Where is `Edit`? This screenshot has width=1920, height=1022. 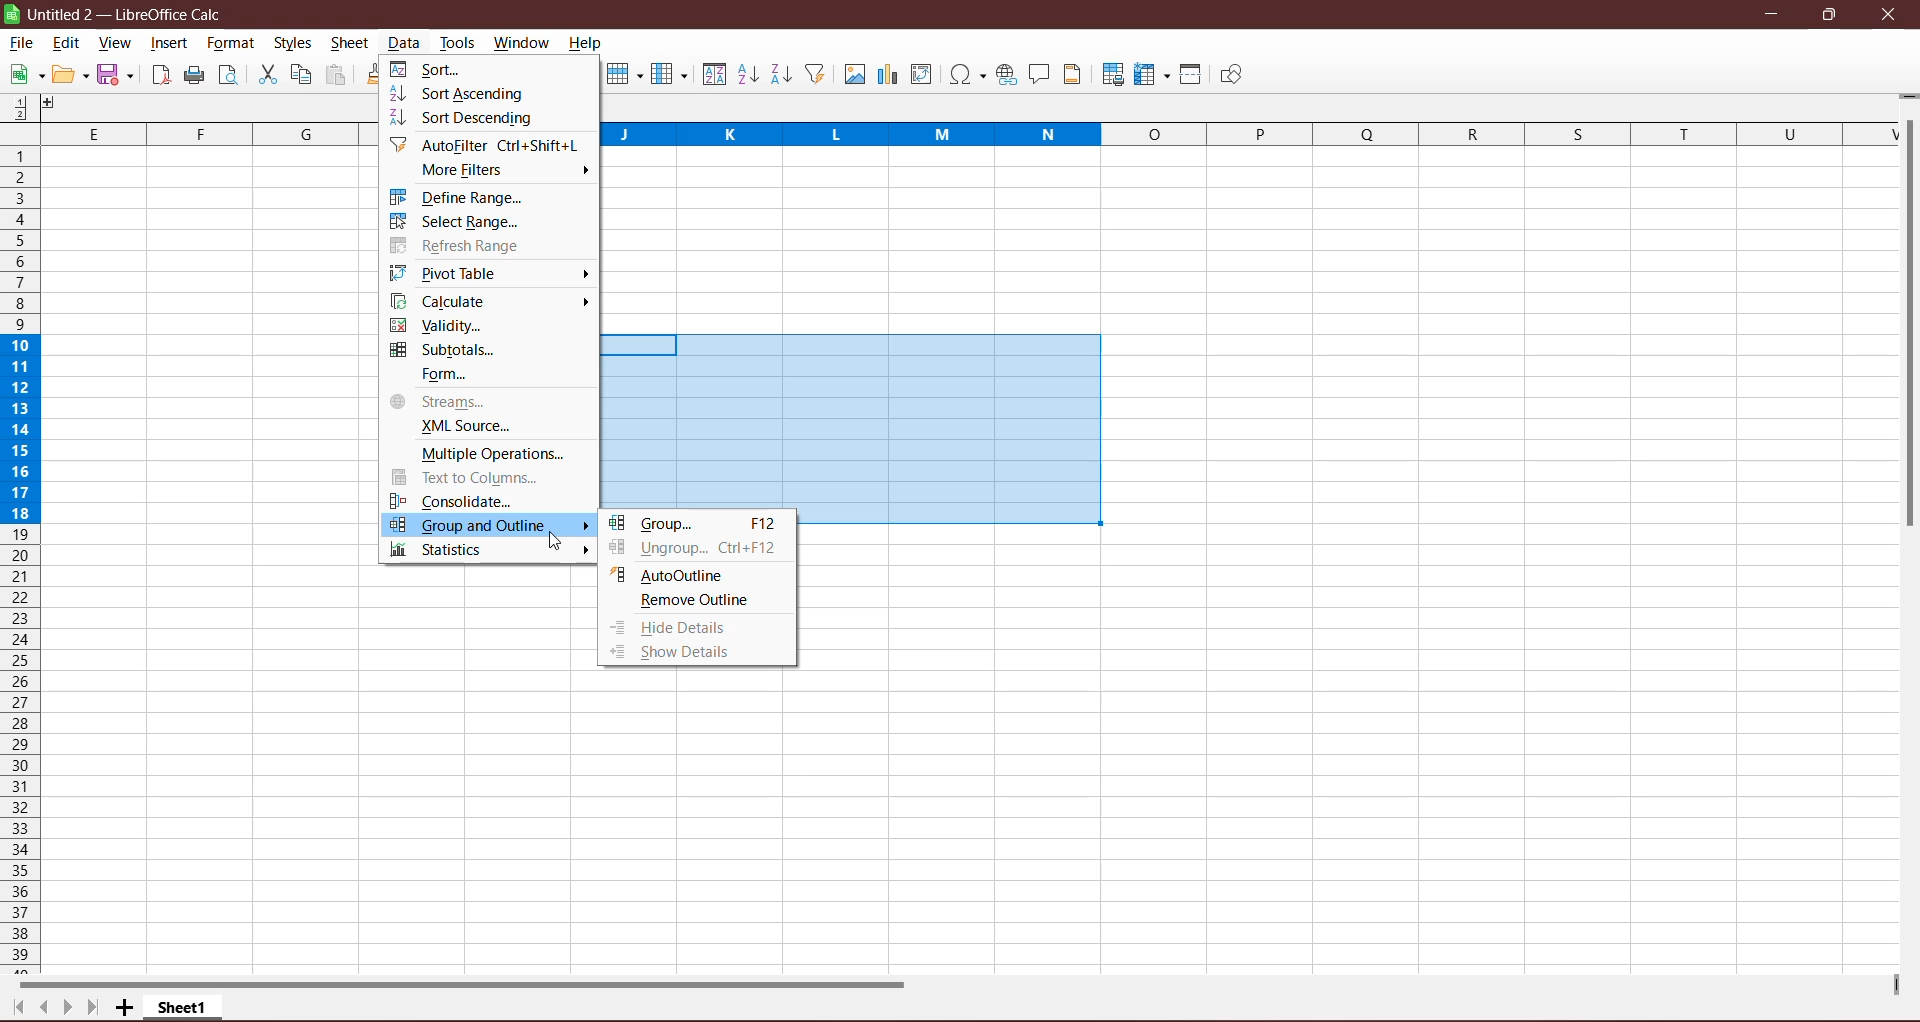
Edit is located at coordinates (67, 45).